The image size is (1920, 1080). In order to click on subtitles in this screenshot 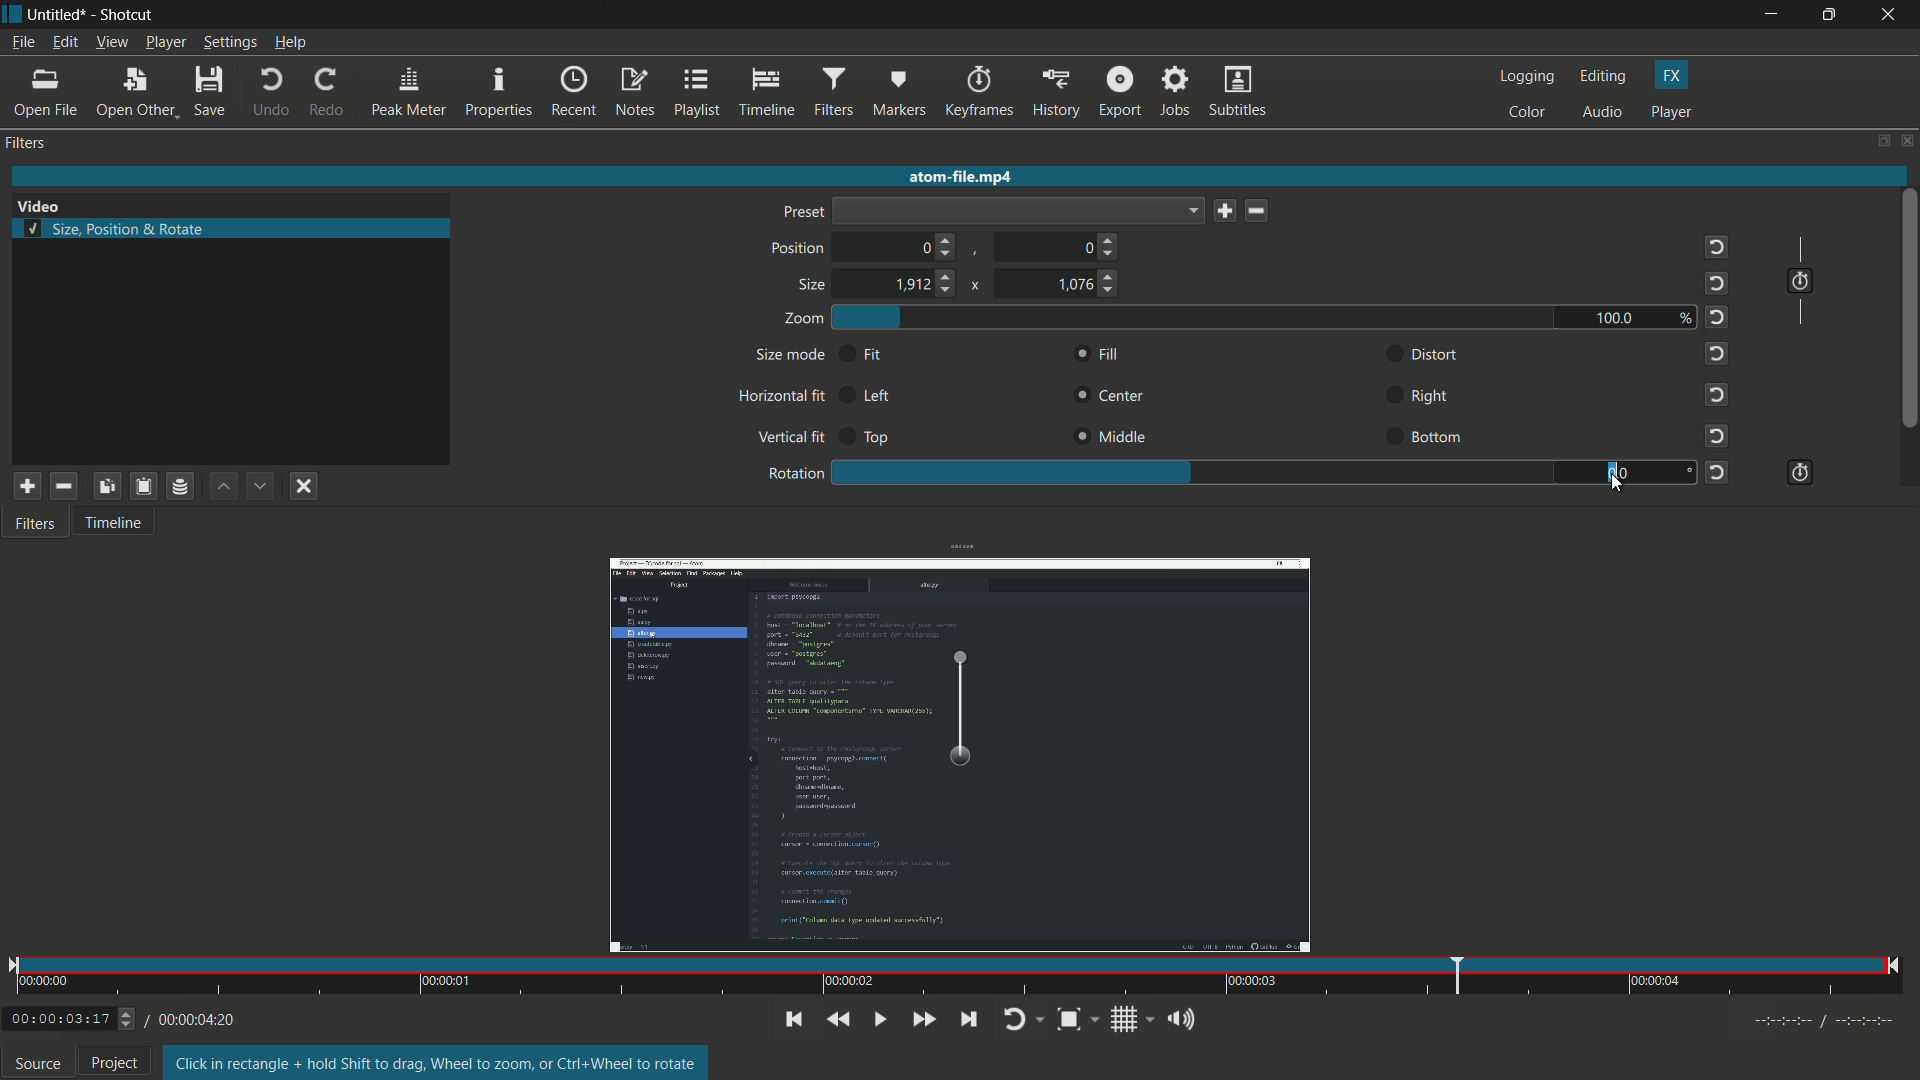, I will do `click(1241, 92)`.